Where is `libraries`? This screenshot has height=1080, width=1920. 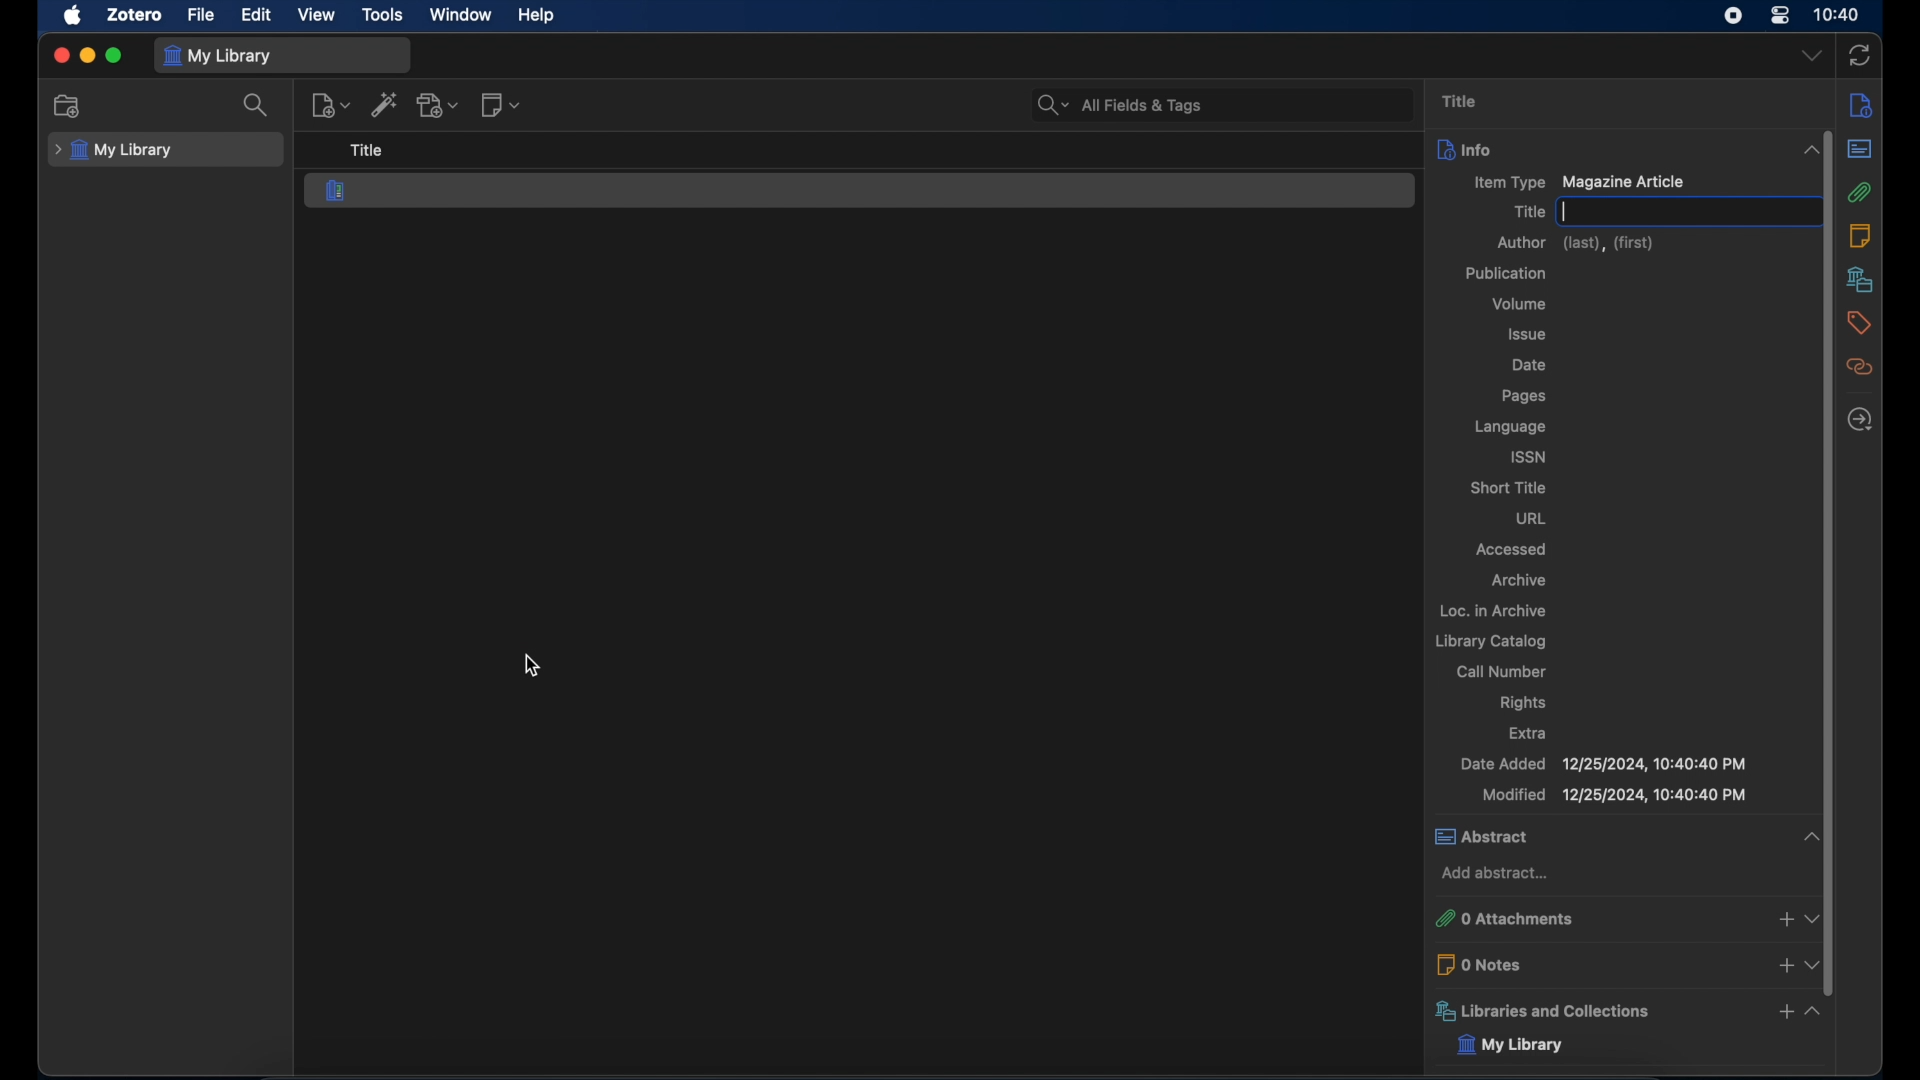 libraries is located at coordinates (1860, 279).